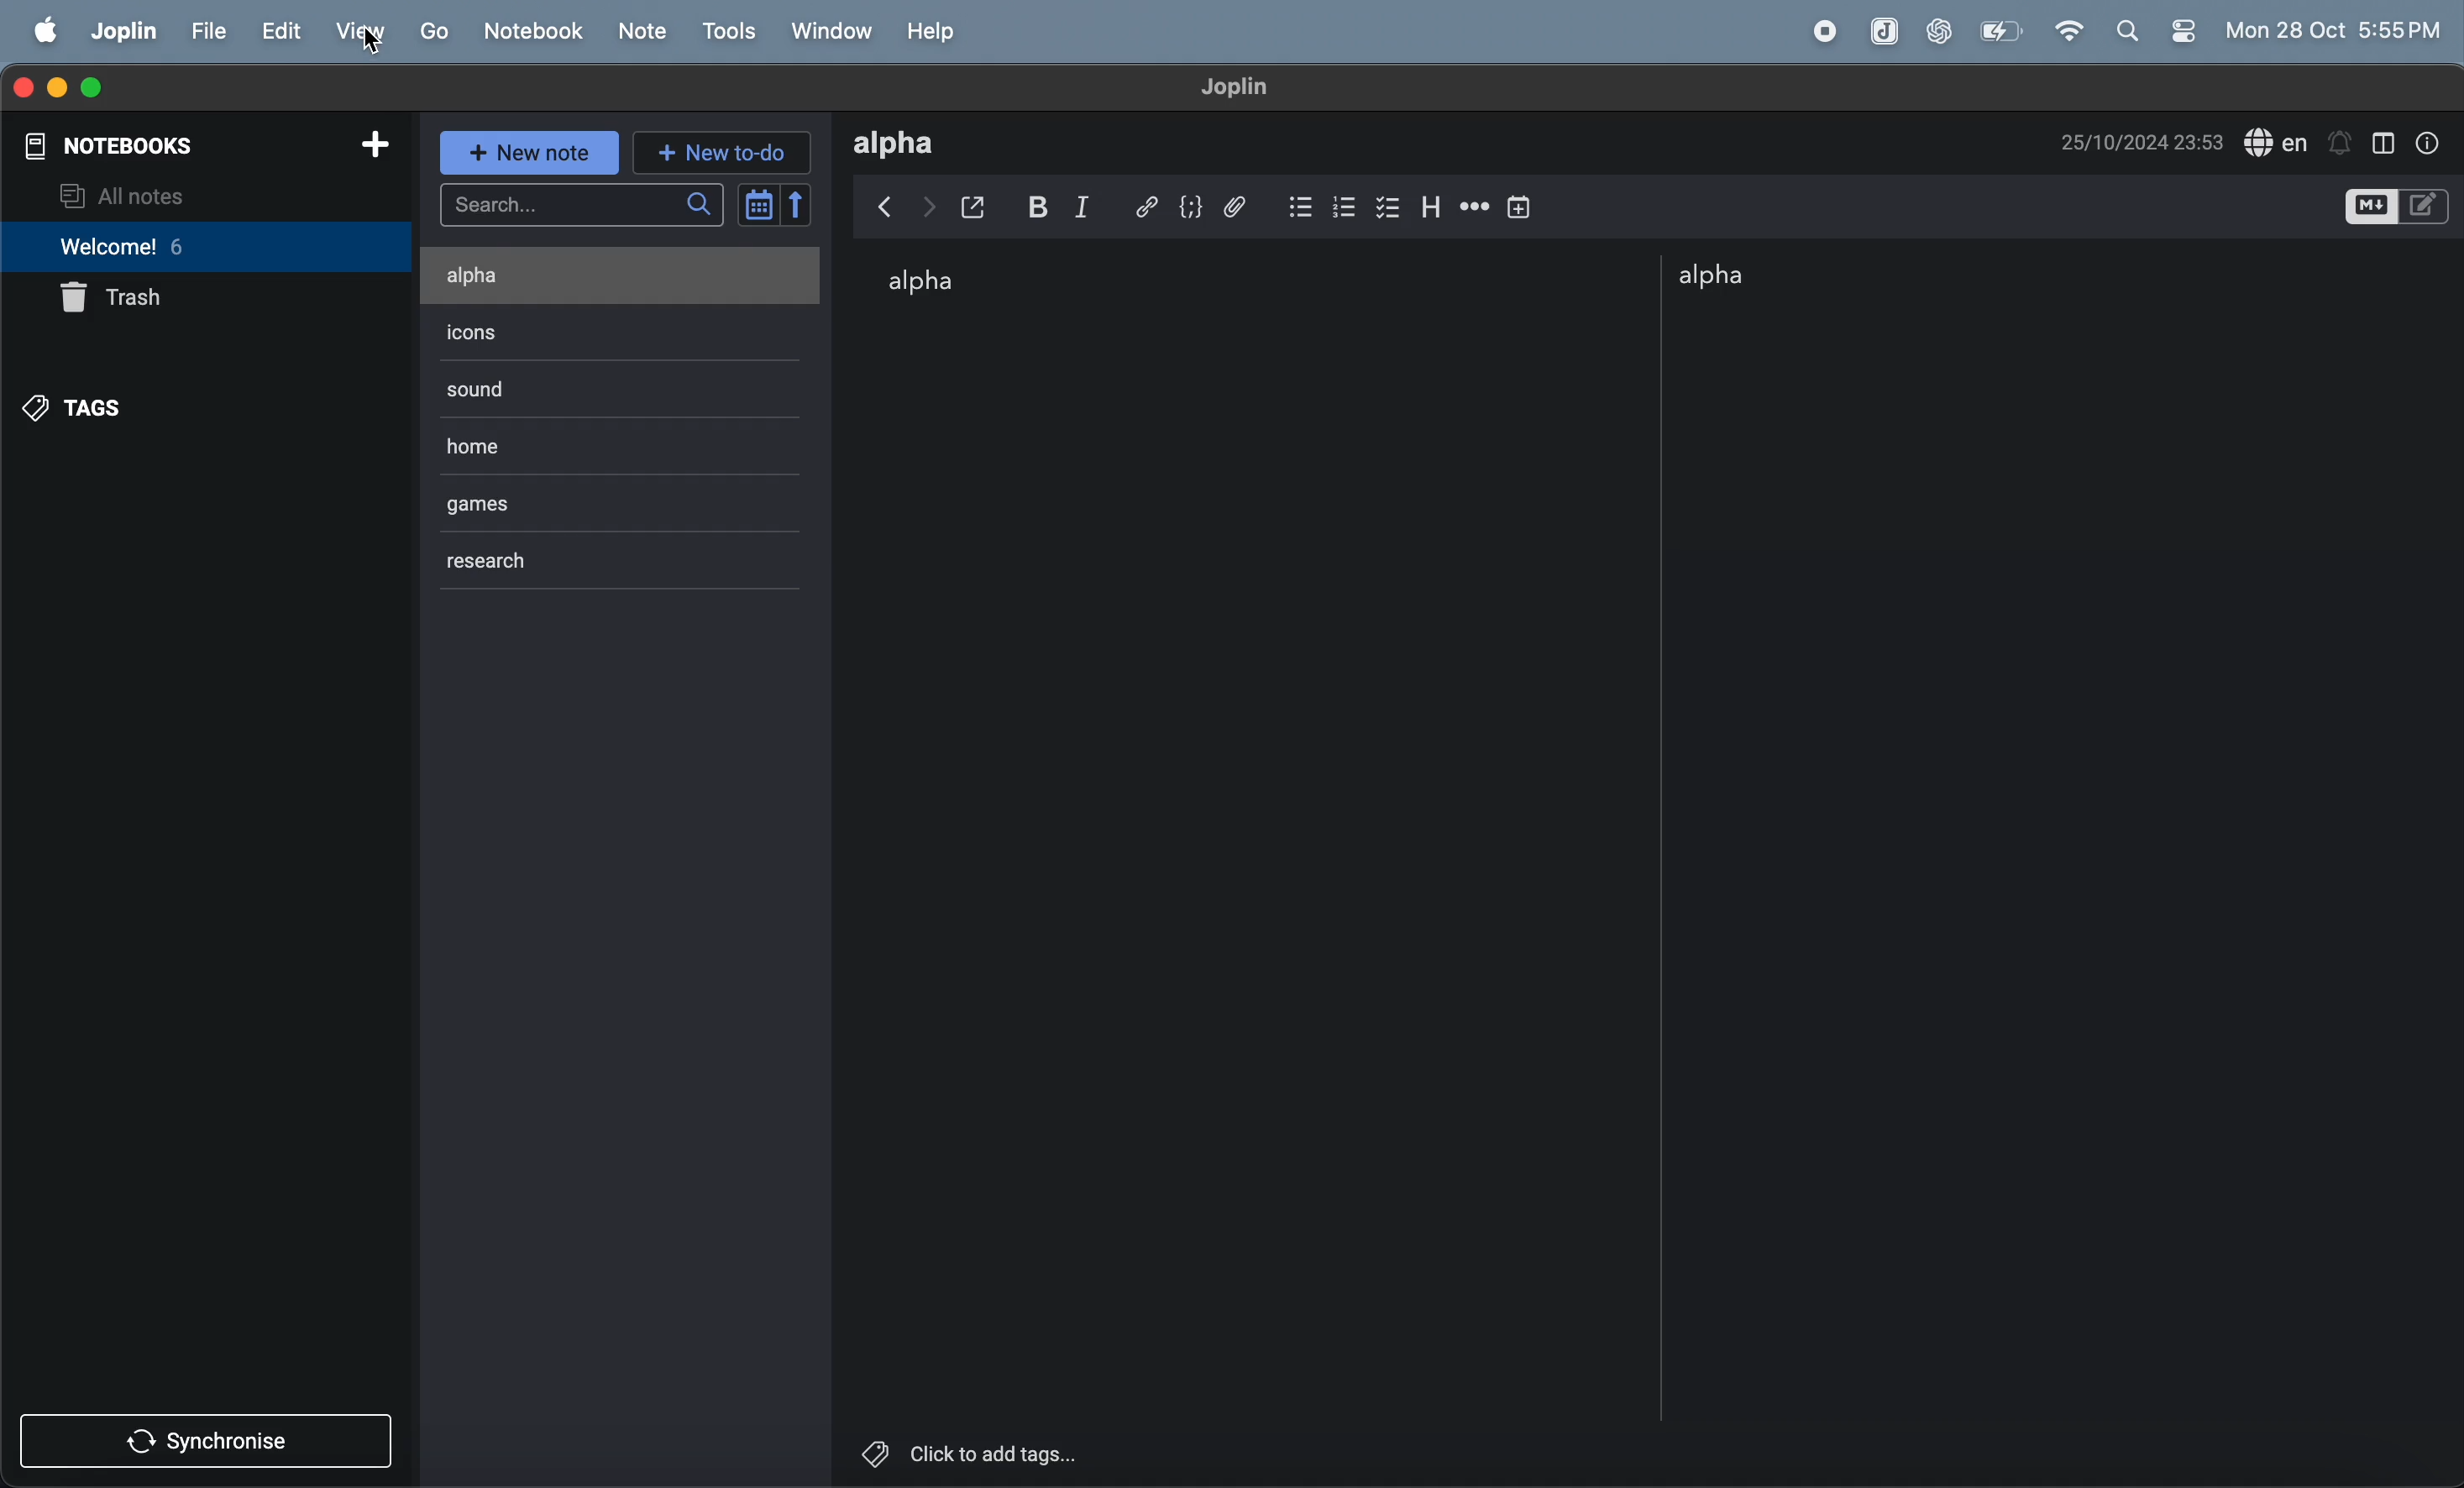 This screenshot has height=1488, width=2464. I want to click on apple widgets, so click(2157, 29).